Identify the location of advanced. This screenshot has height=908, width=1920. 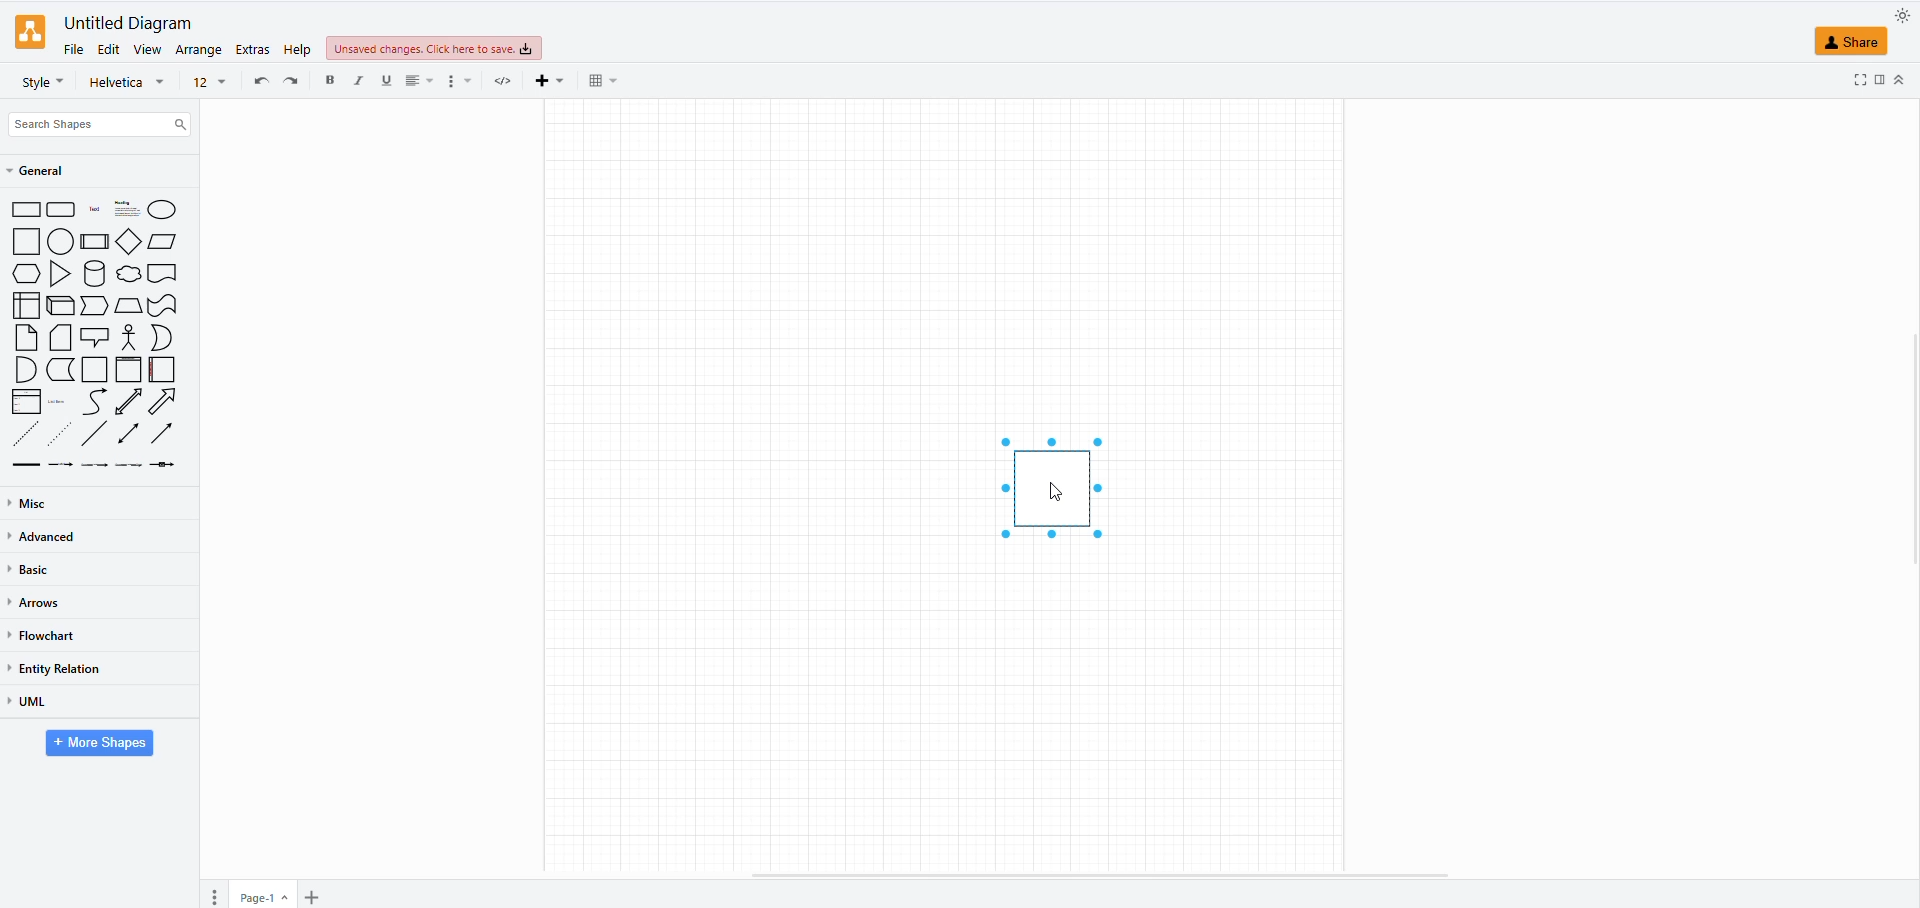
(51, 539).